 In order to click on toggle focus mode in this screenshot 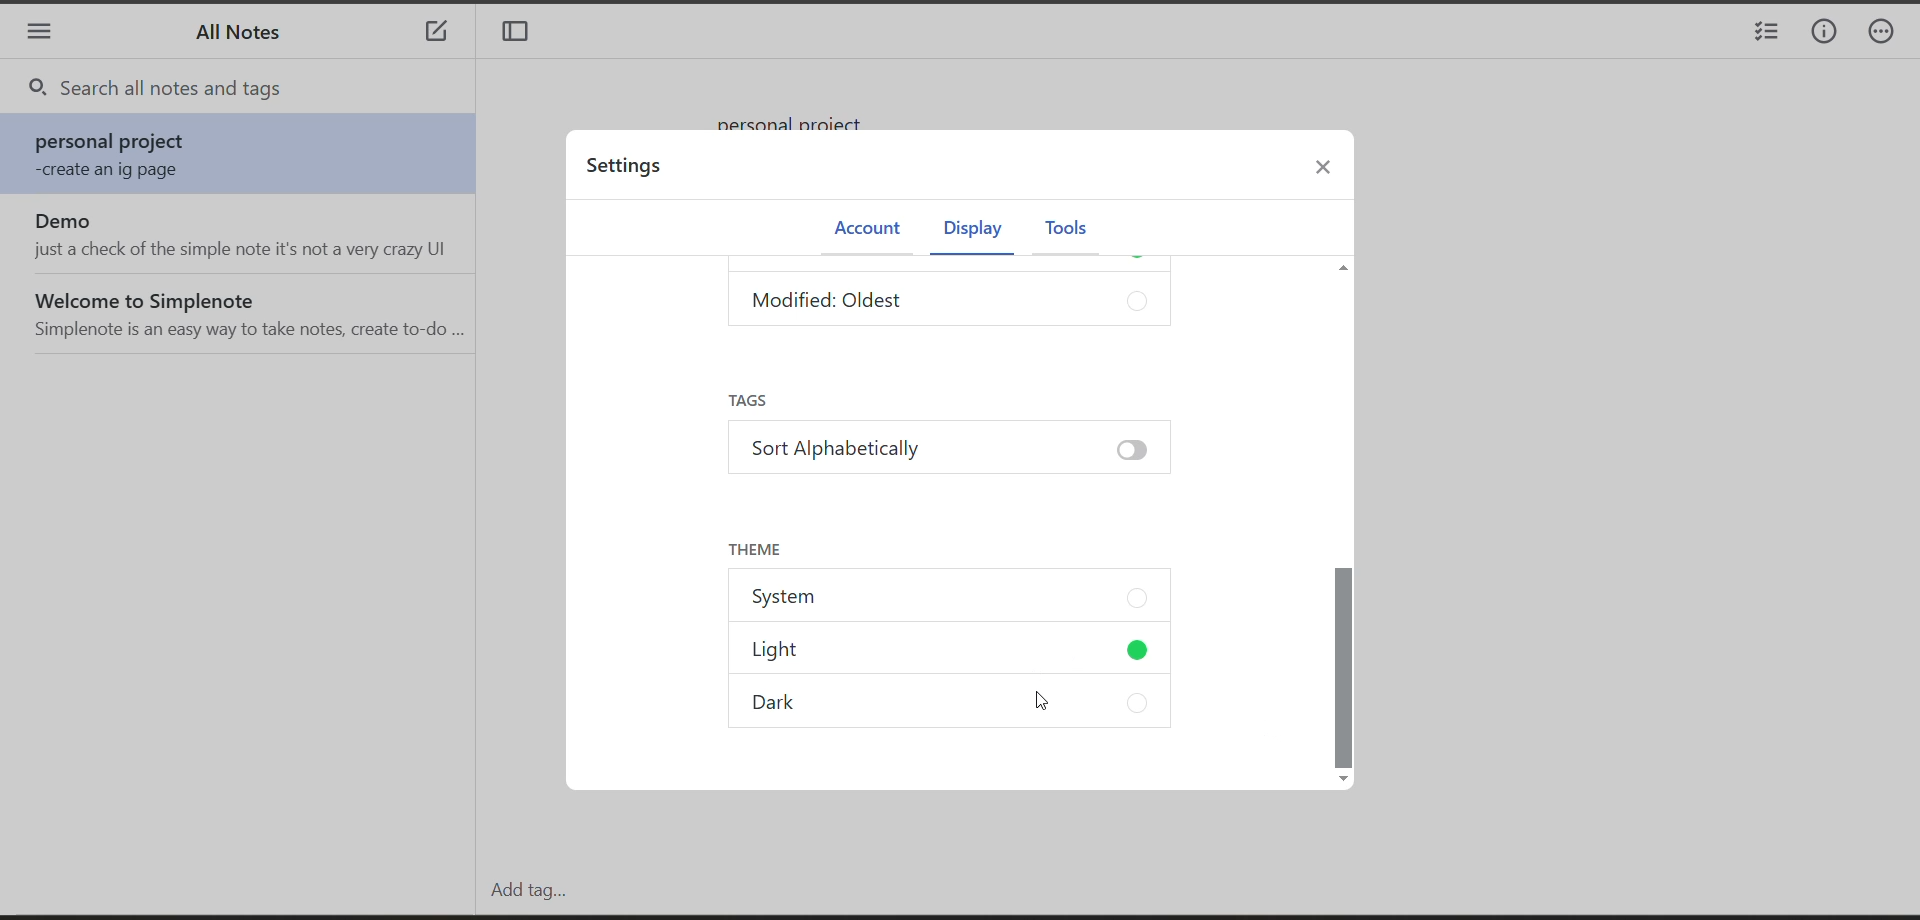, I will do `click(522, 34)`.